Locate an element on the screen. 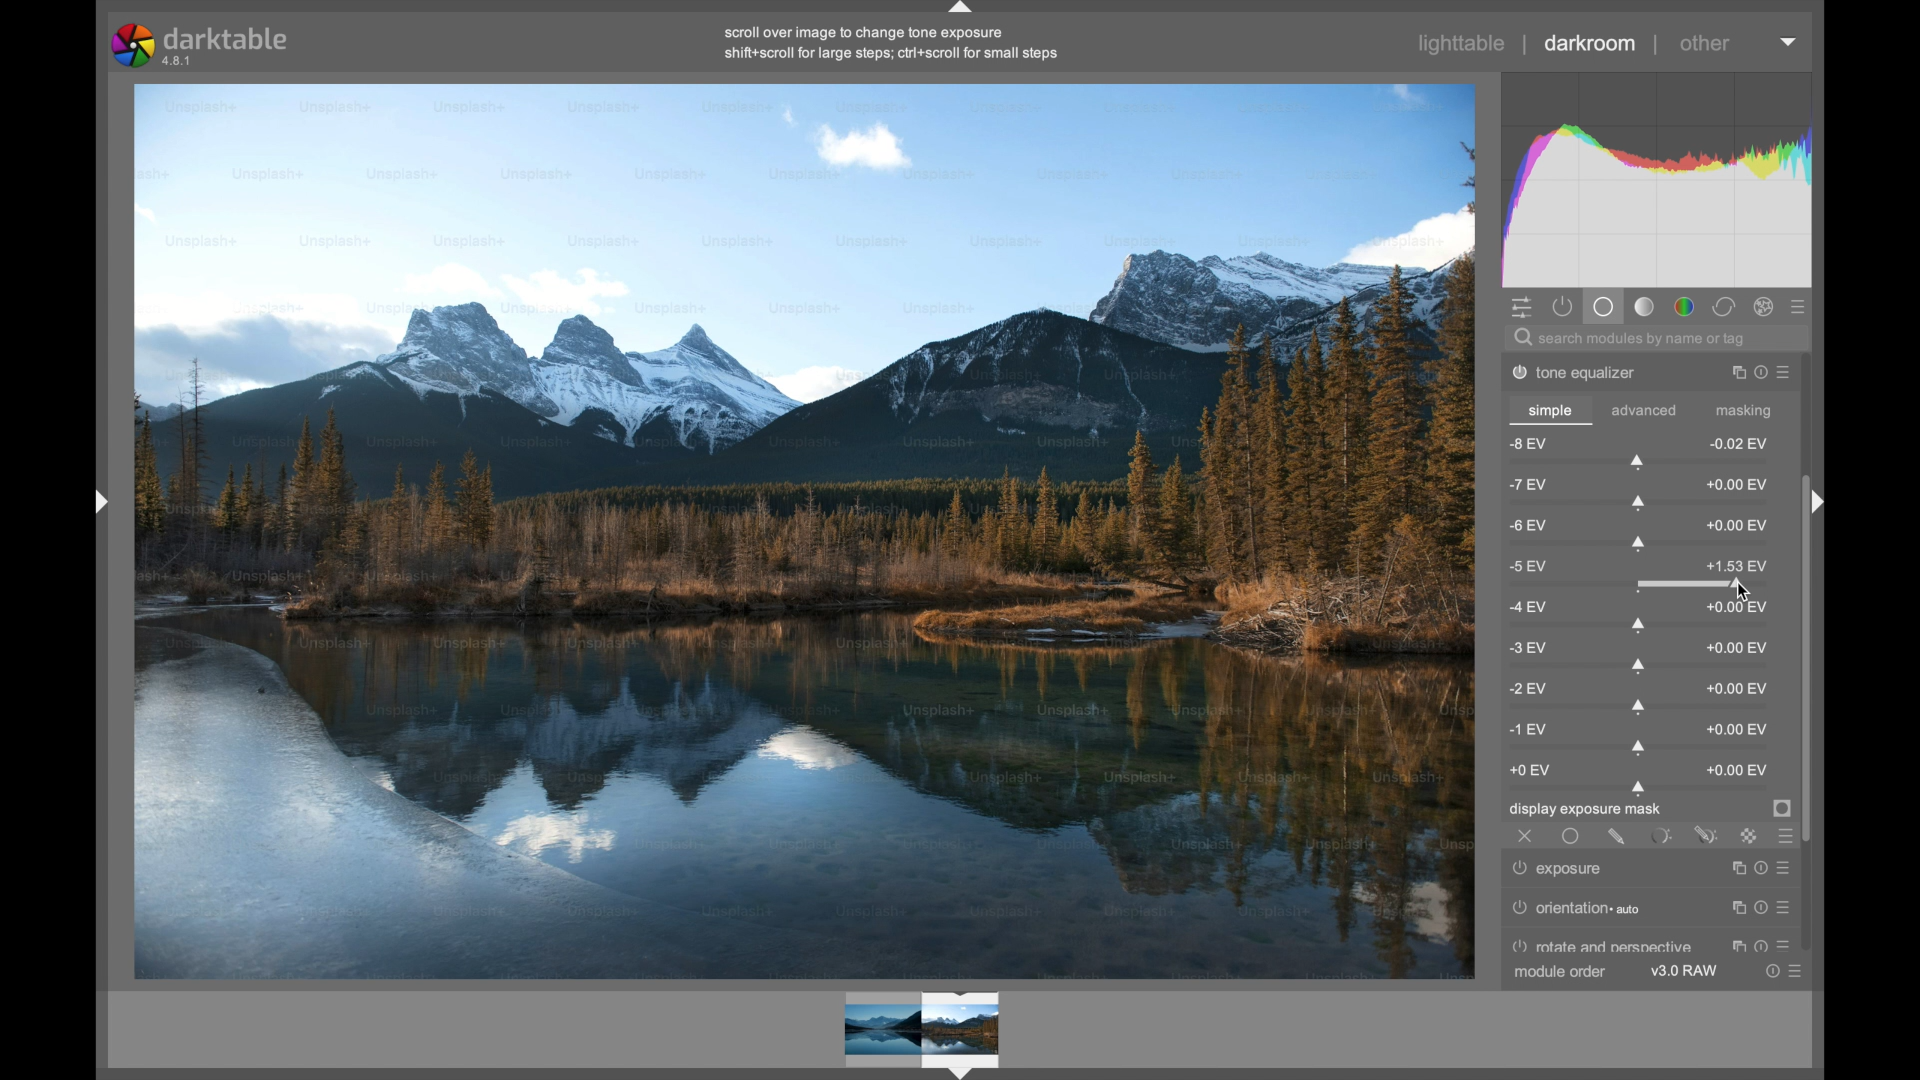  Preview is located at coordinates (934, 1033).